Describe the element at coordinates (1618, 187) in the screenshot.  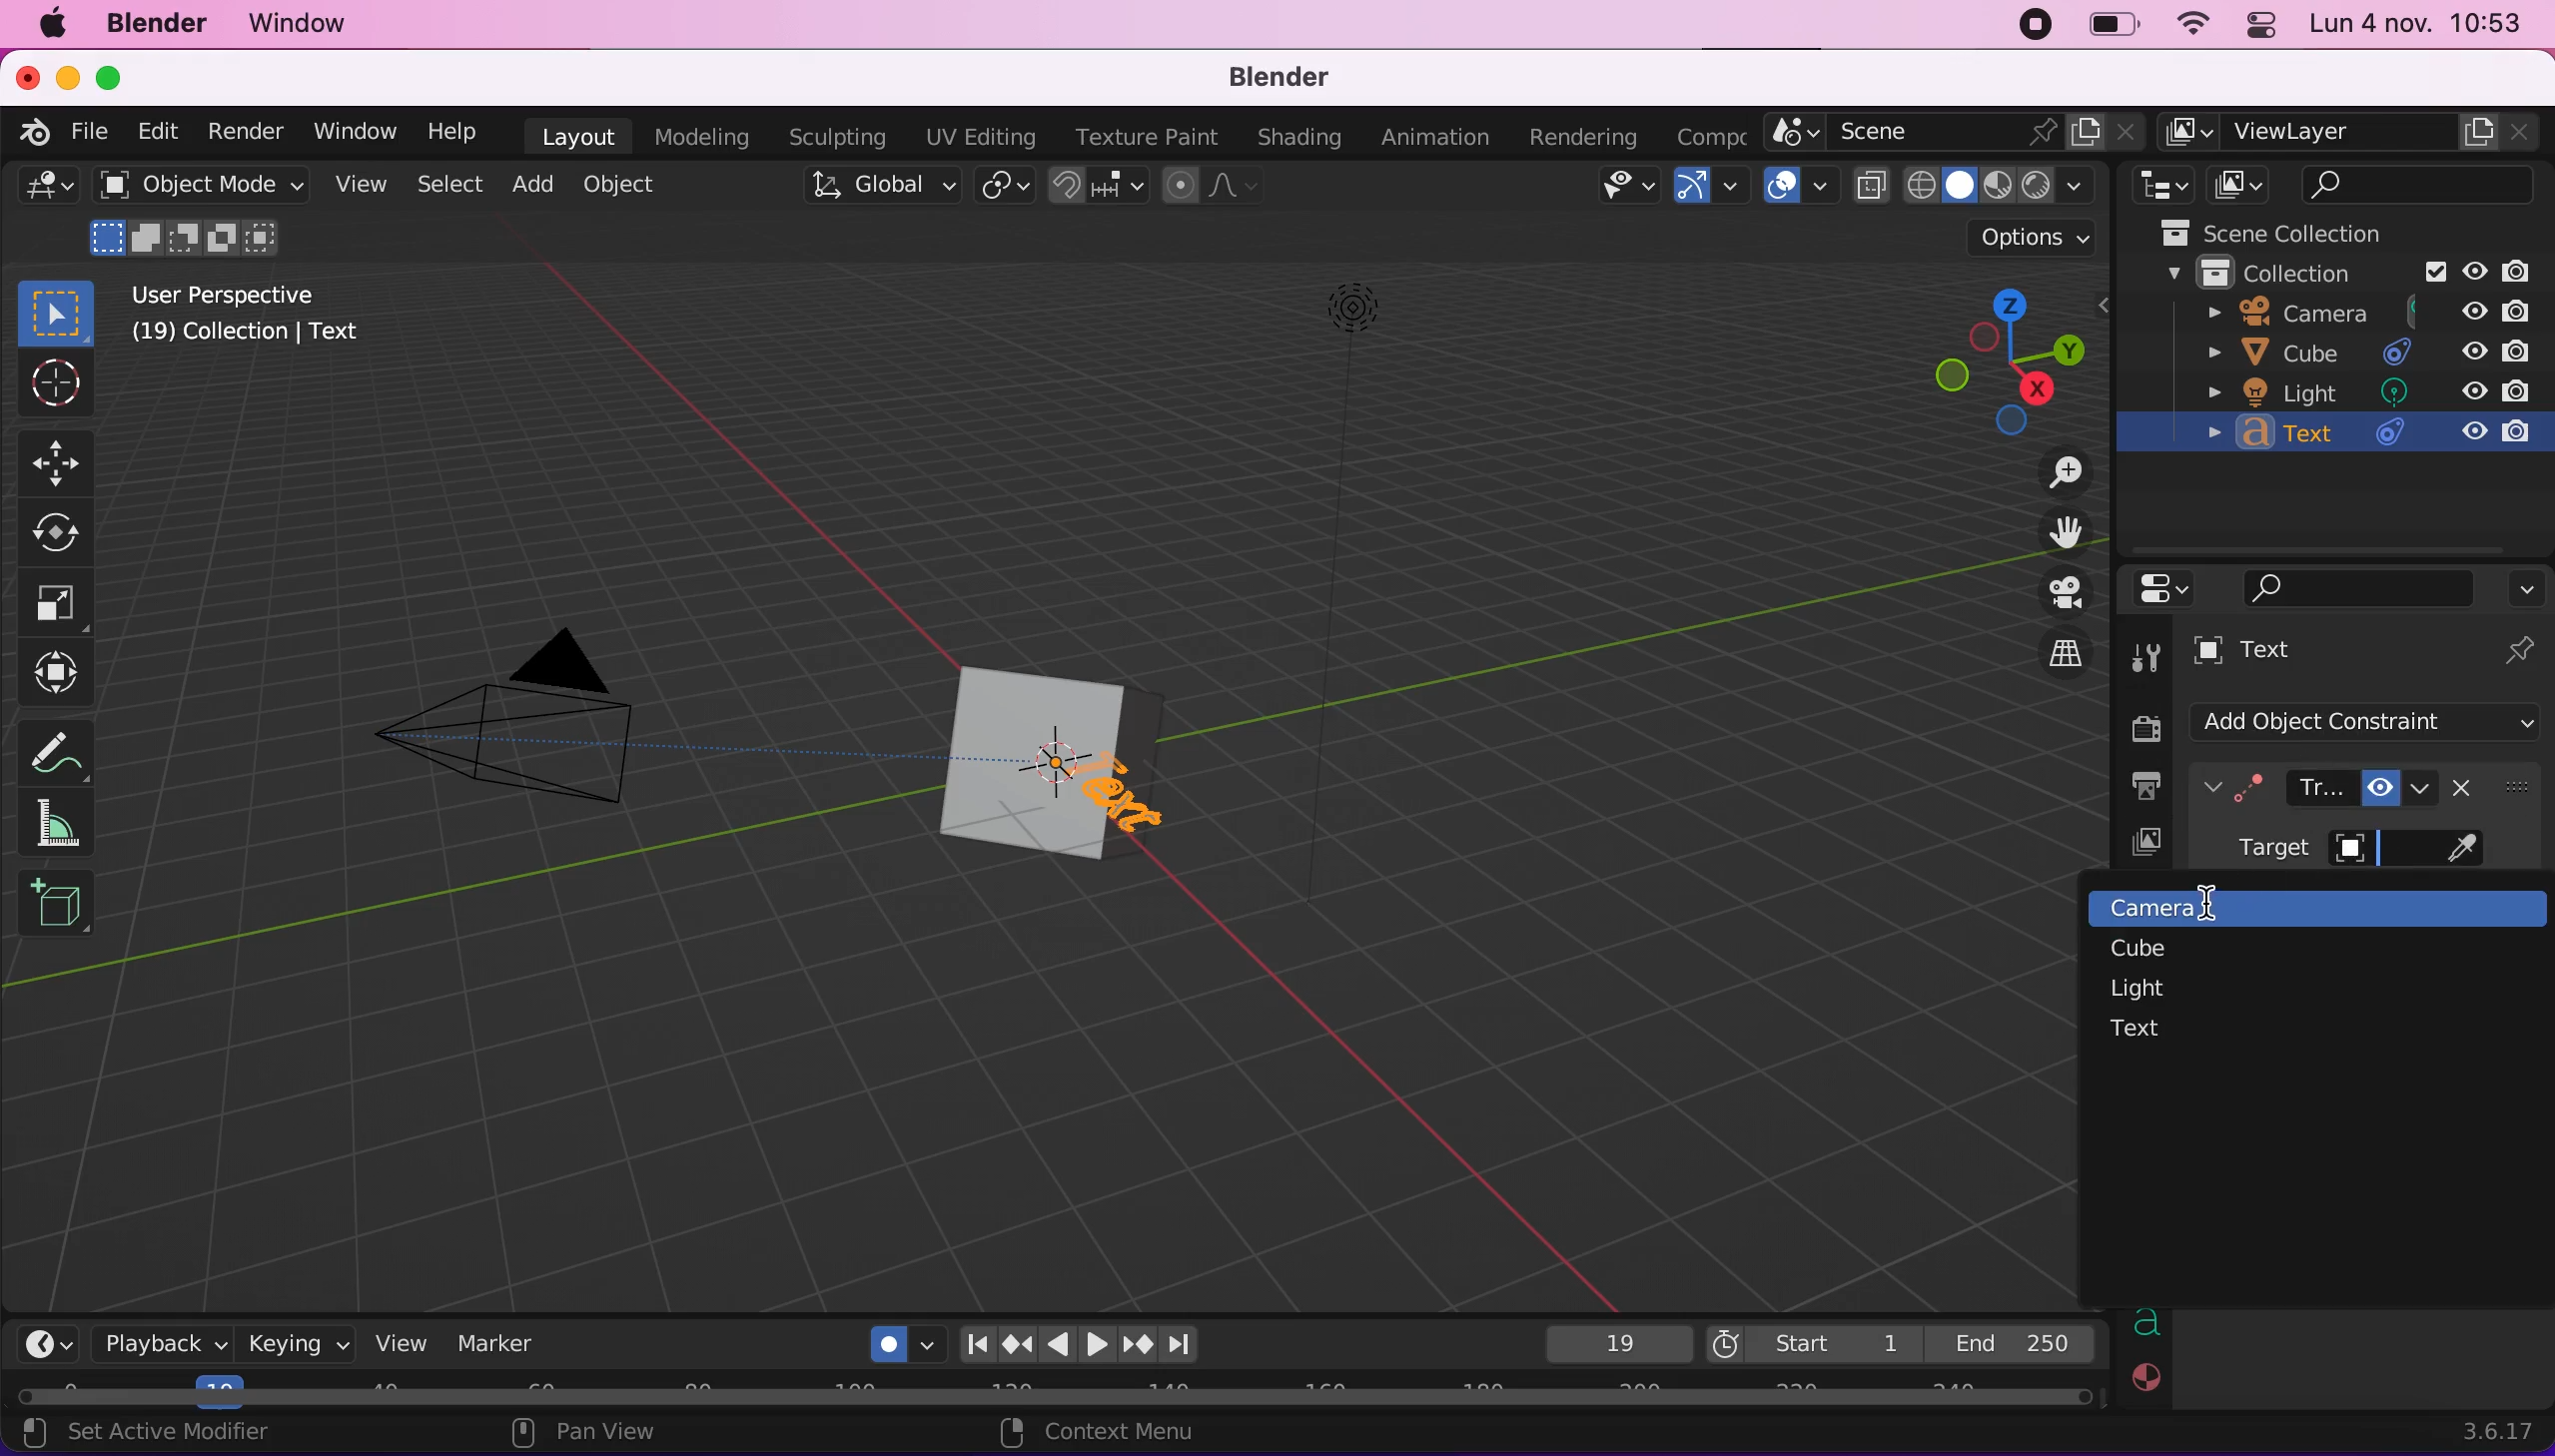
I see `view object types` at that location.